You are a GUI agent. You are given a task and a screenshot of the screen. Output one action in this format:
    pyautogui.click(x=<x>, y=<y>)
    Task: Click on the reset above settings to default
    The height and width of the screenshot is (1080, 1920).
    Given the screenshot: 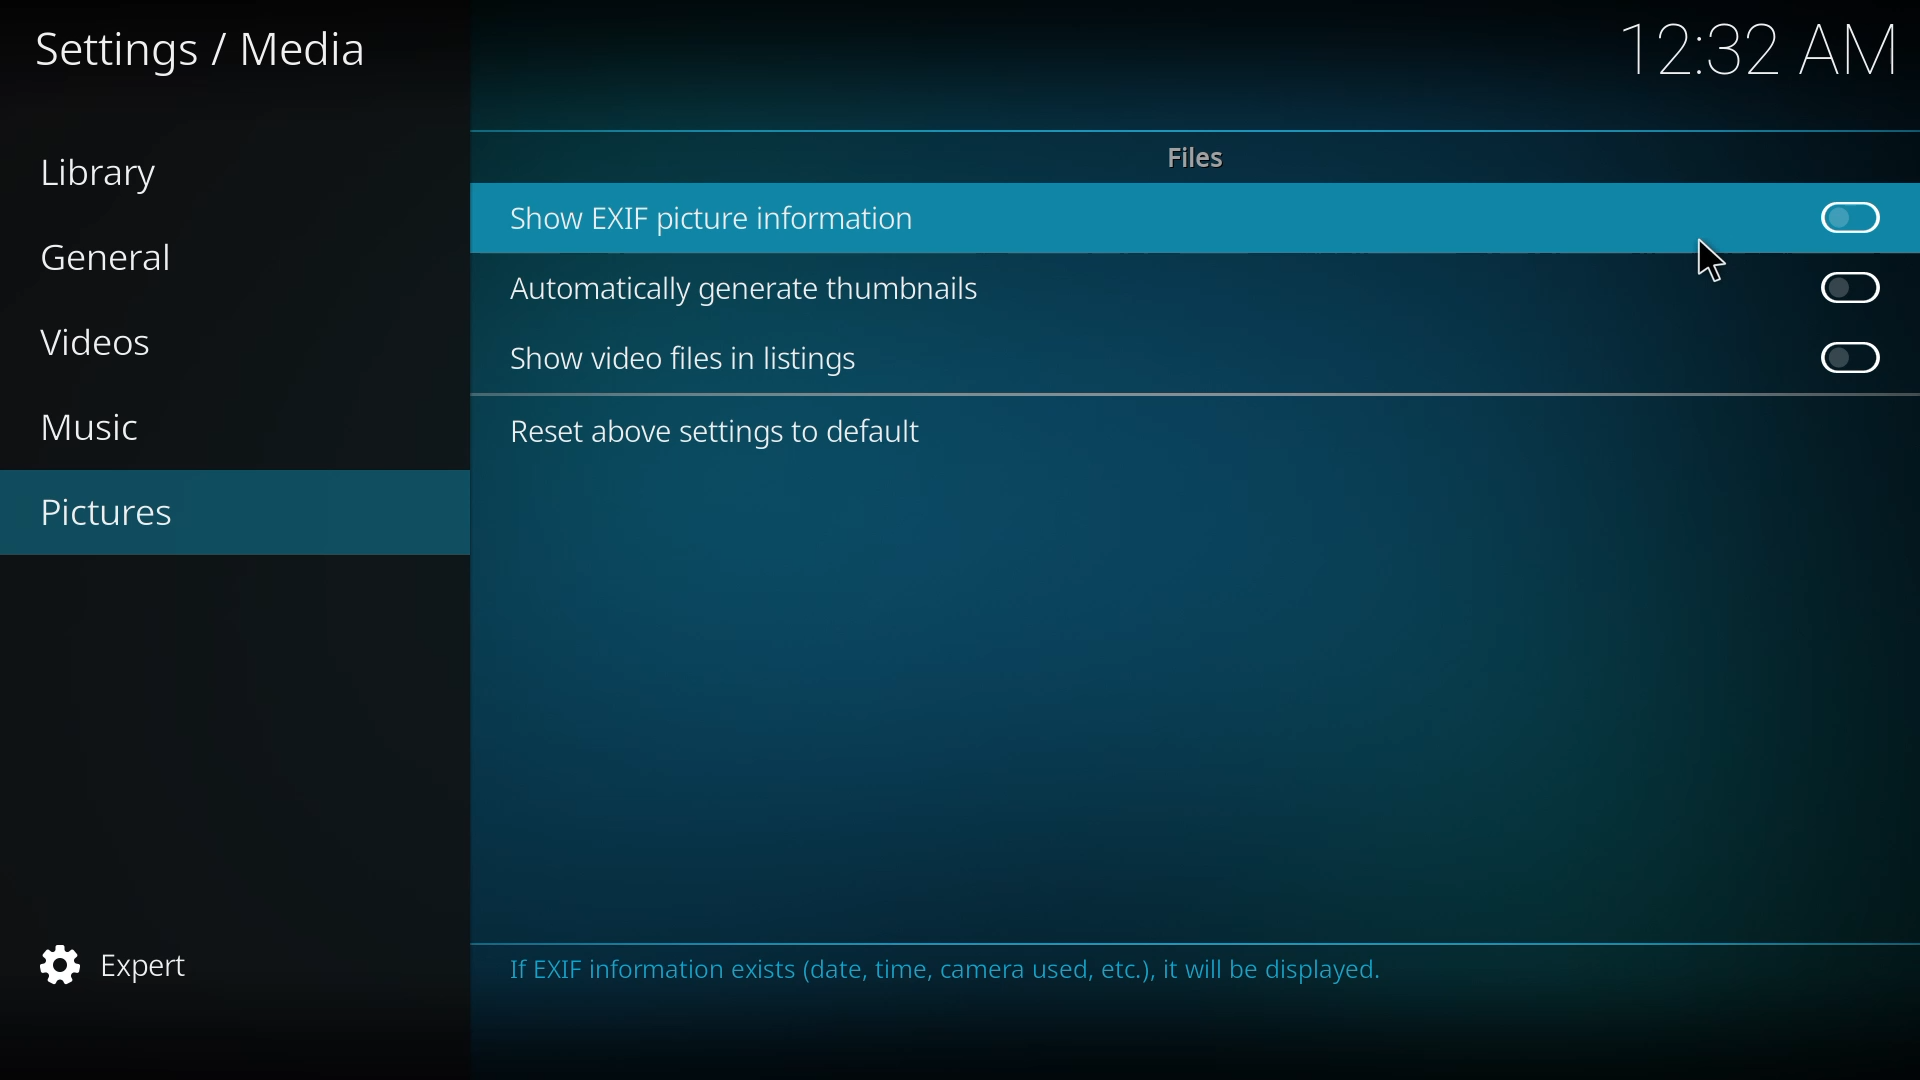 What is the action you would take?
    pyautogui.click(x=715, y=435)
    